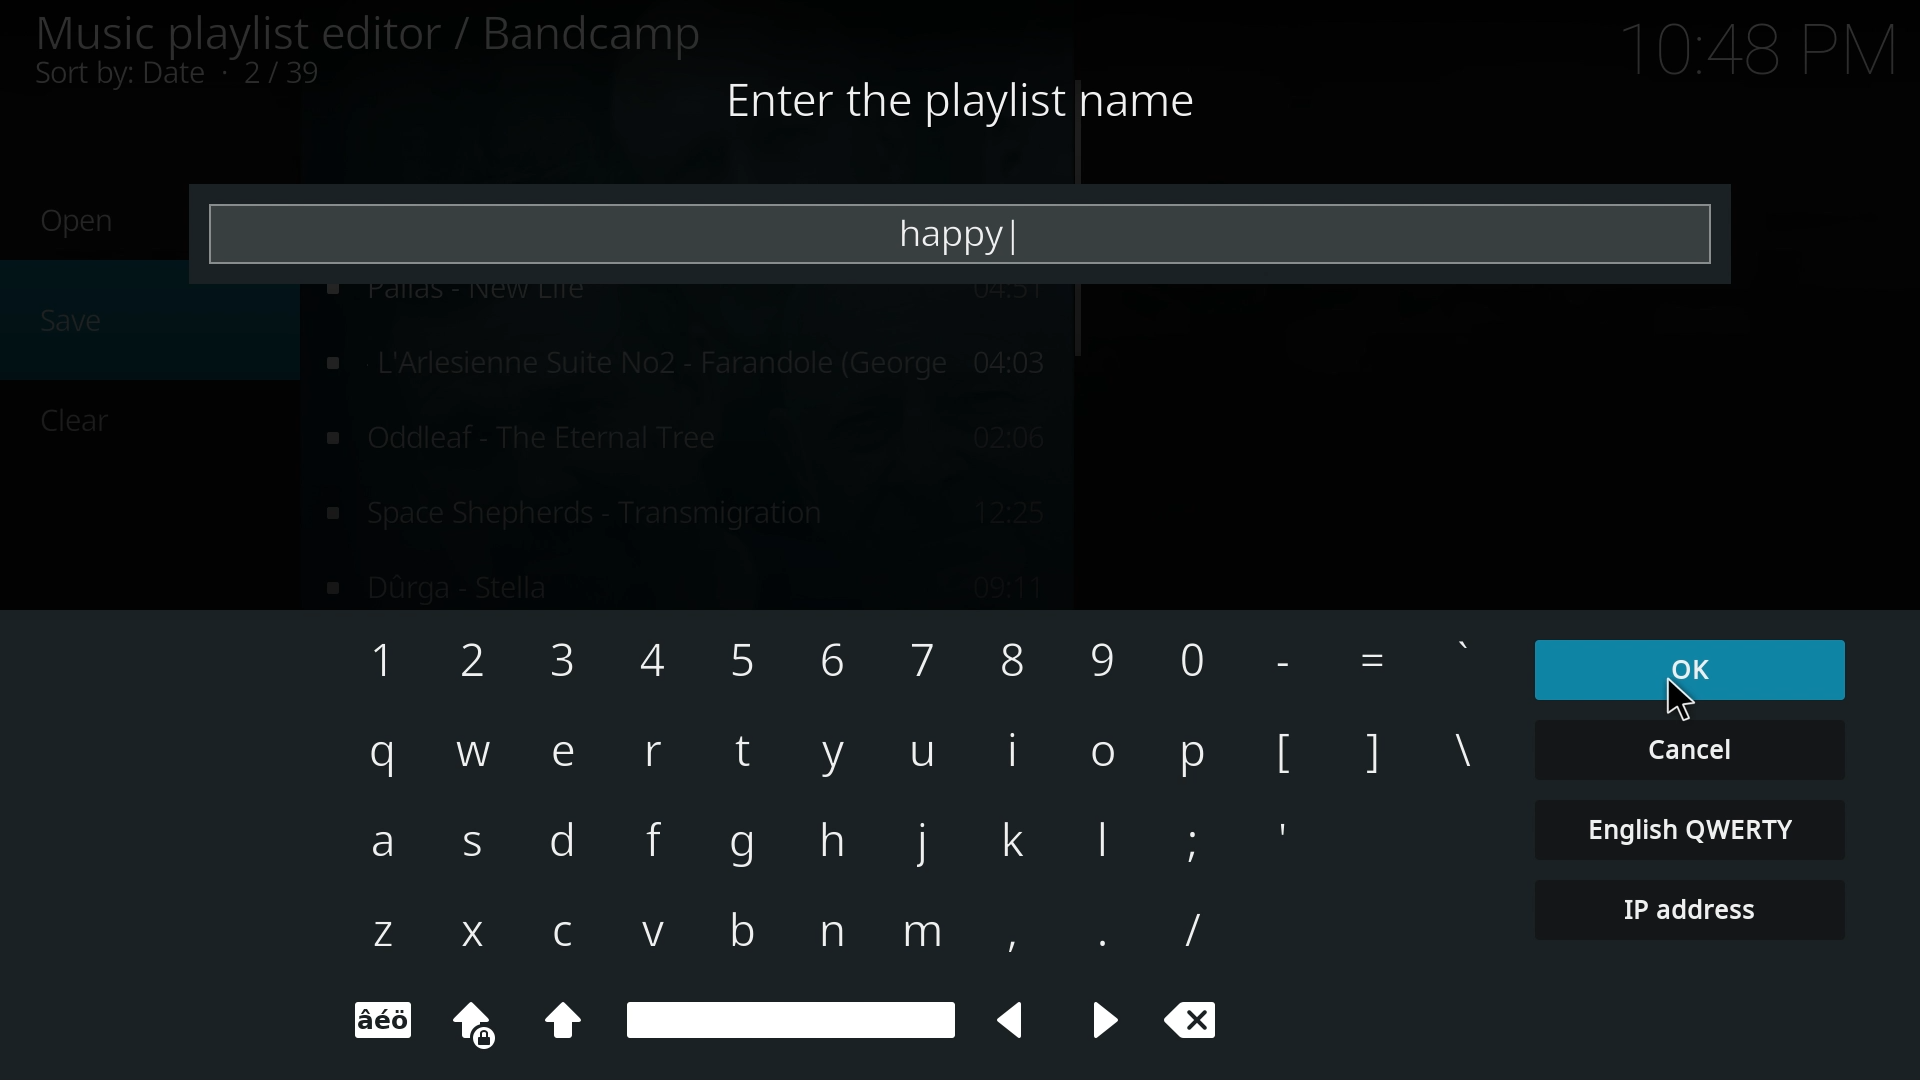 The width and height of the screenshot is (1920, 1080). Describe the element at coordinates (93, 304) in the screenshot. I see `save` at that location.